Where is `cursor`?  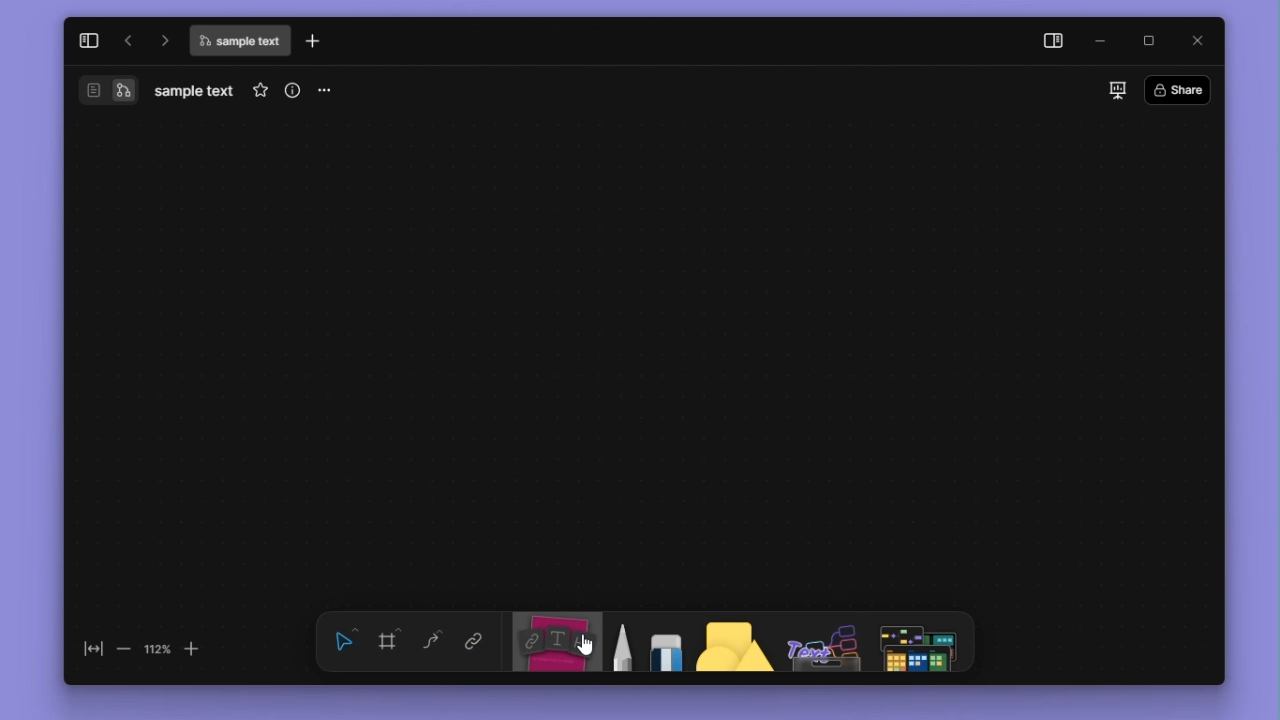 cursor is located at coordinates (587, 645).